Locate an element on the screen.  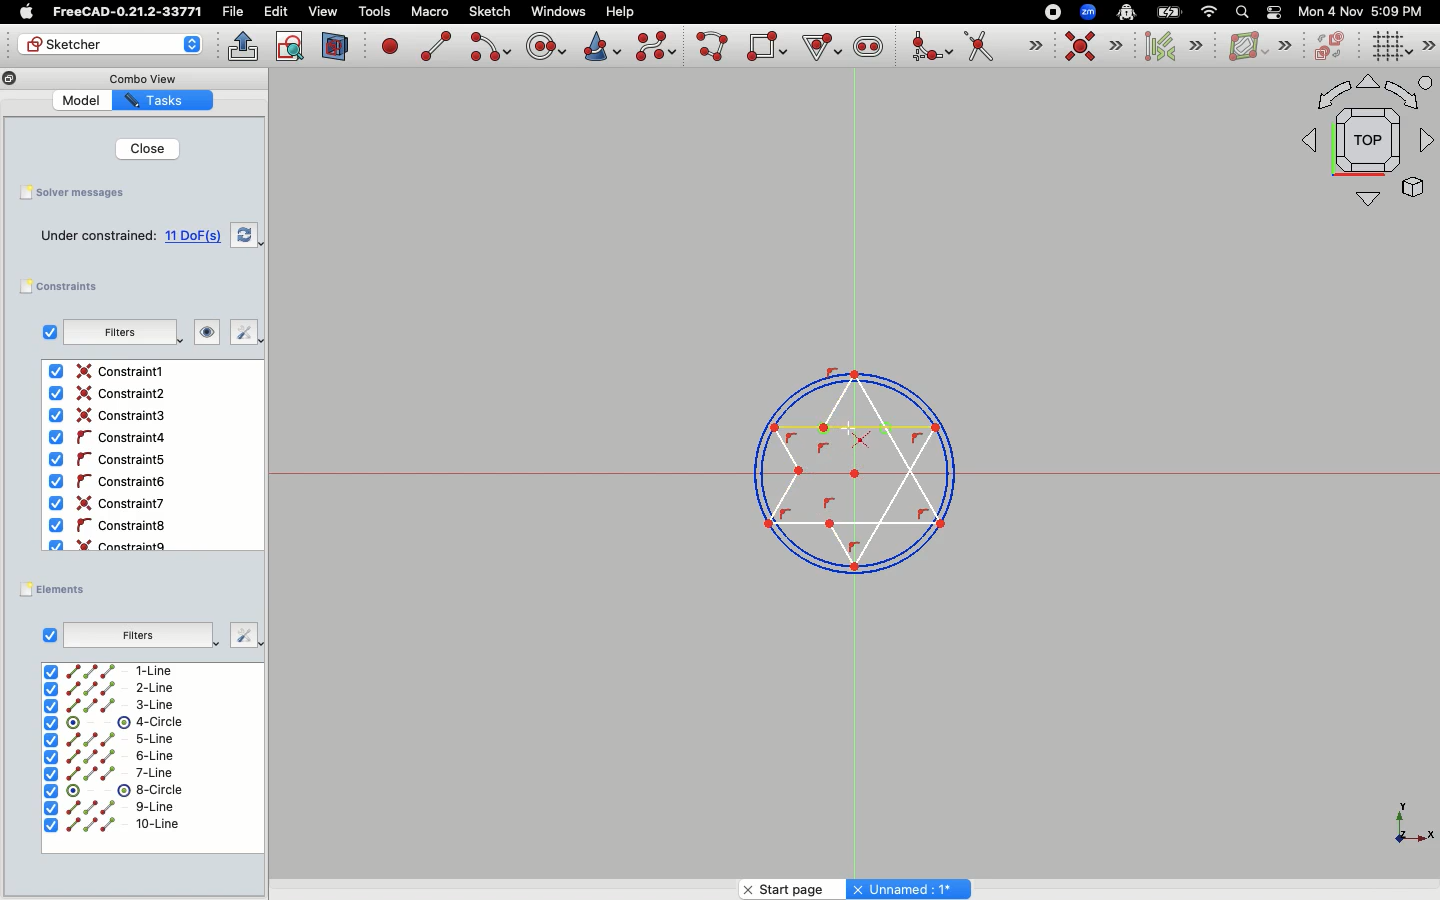
Filters is located at coordinates (138, 633).